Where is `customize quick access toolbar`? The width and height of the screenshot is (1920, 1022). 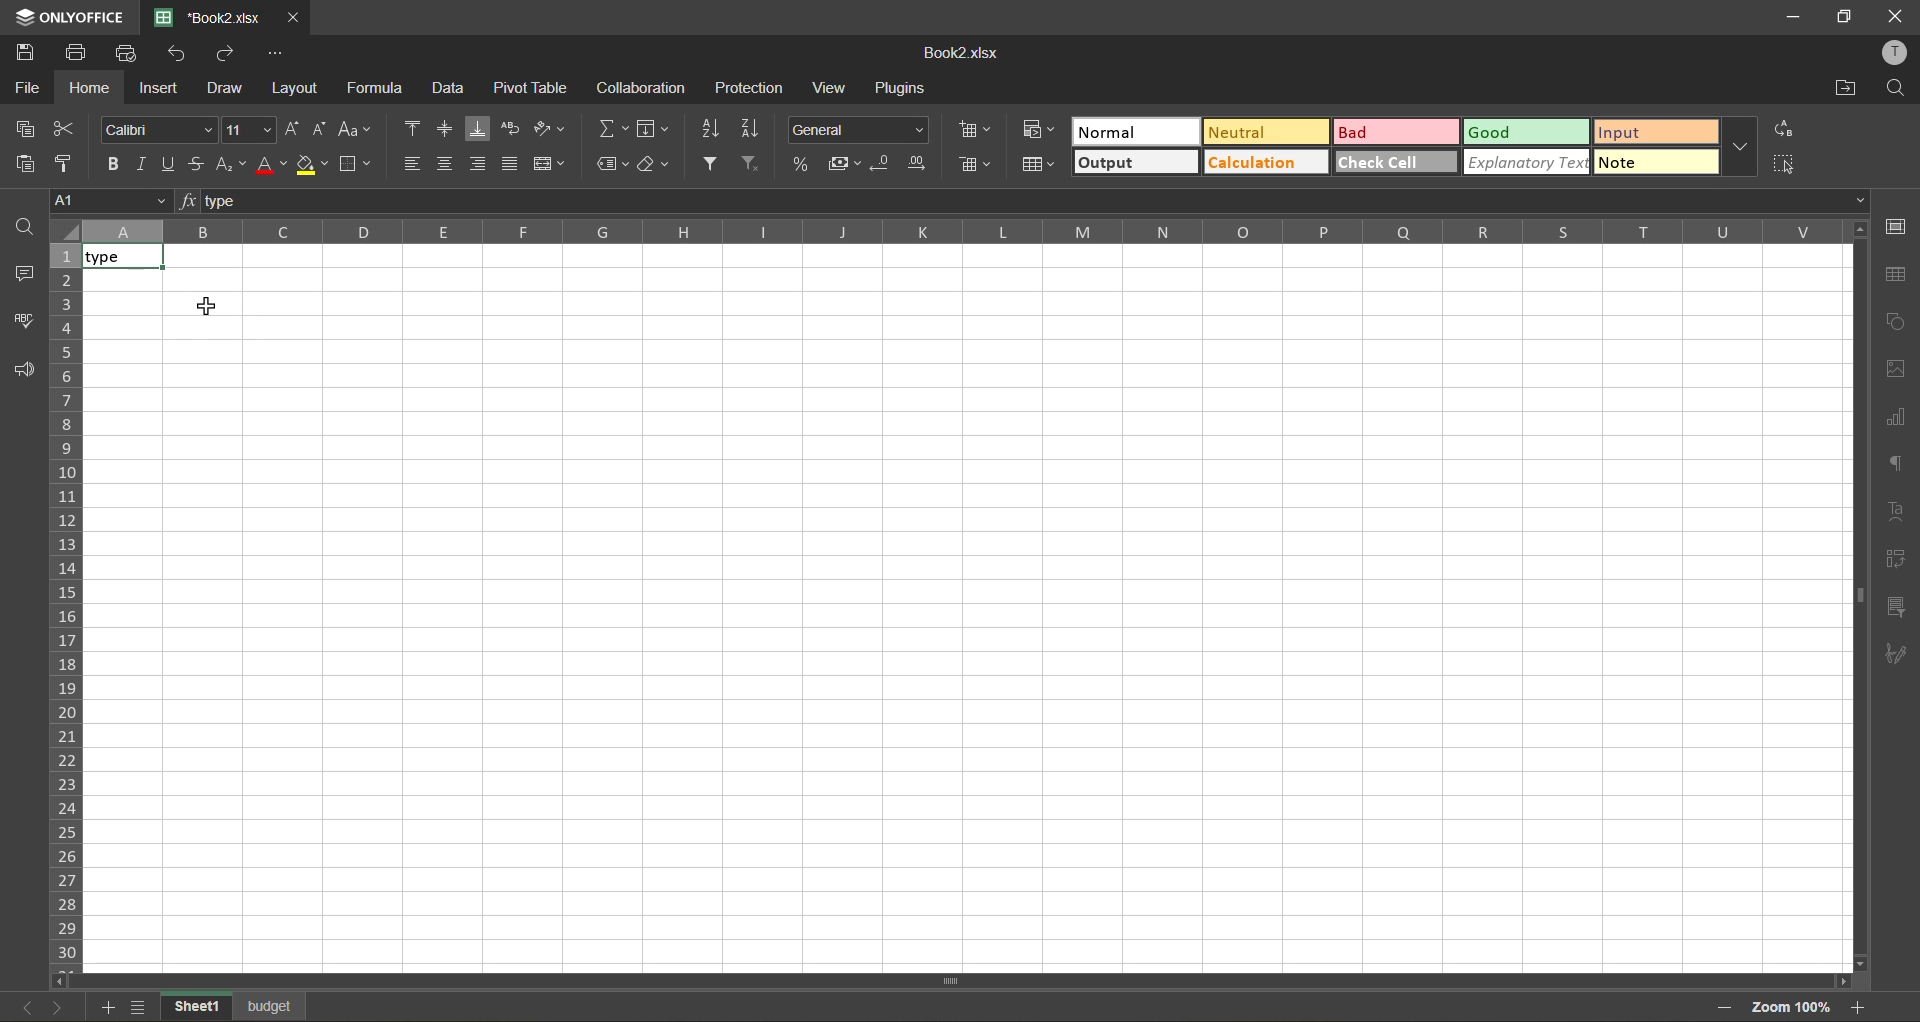
customize quick access toolbar is located at coordinates (275, 56).